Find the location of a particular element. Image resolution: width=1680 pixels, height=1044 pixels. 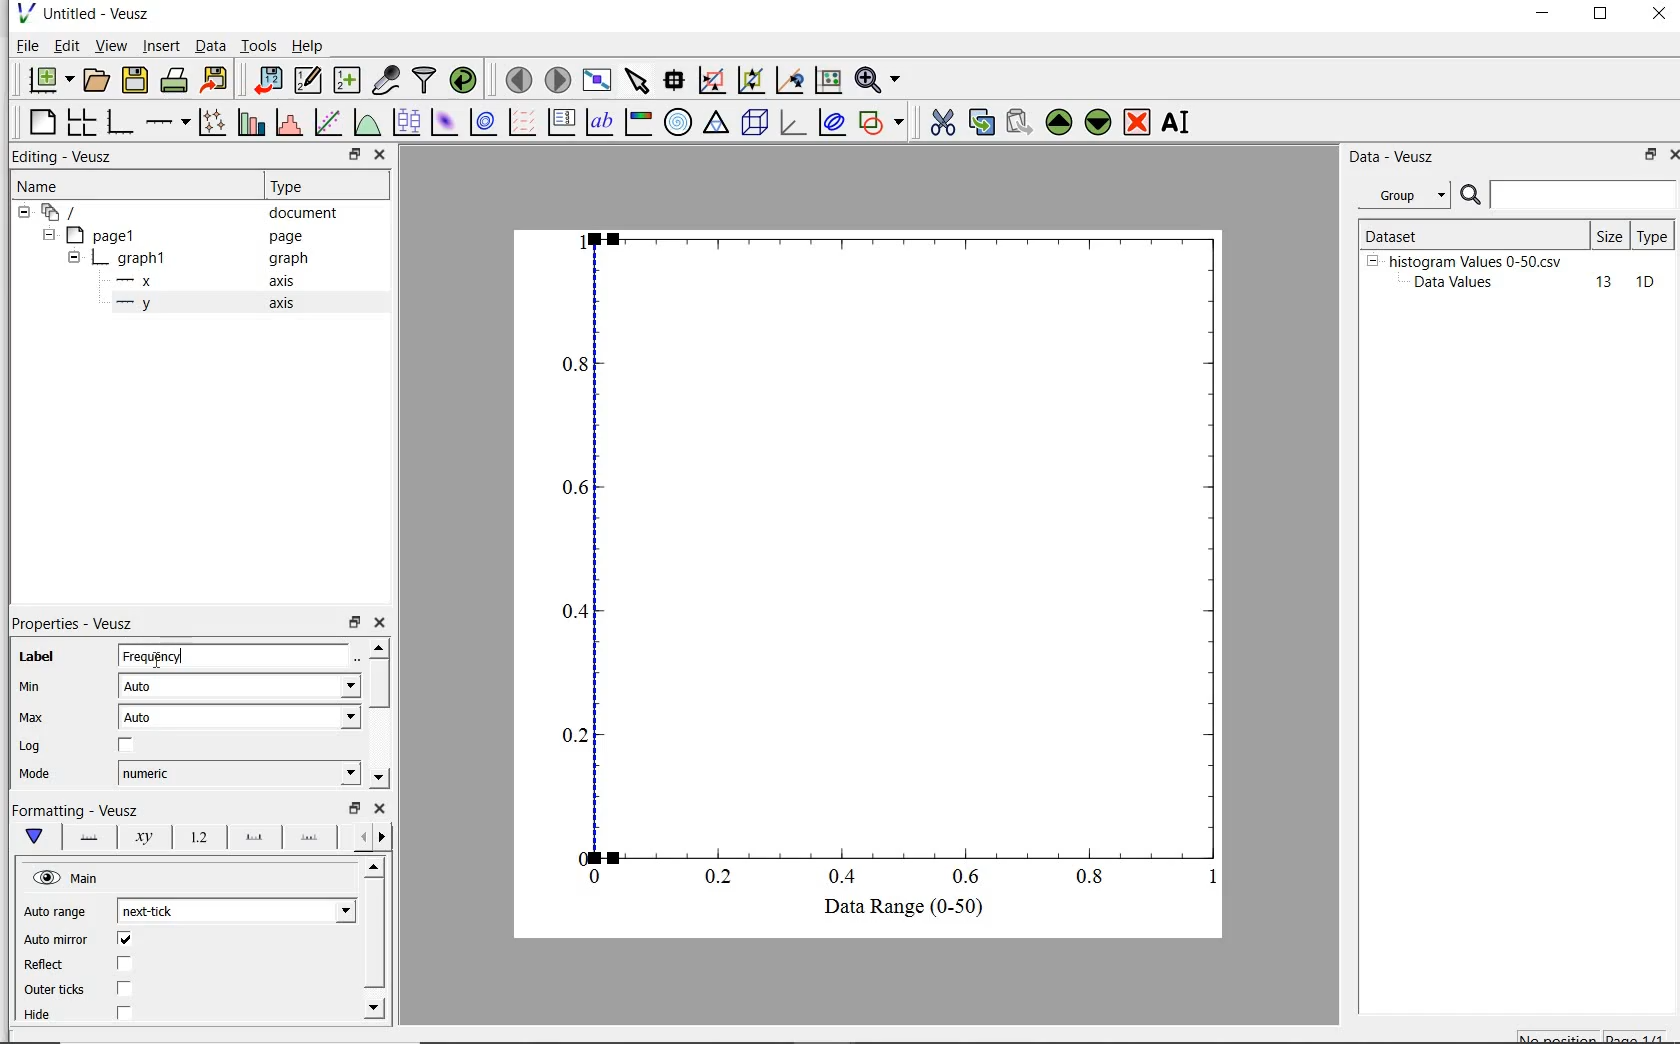

plot a function is located at coordinates (365, 122).